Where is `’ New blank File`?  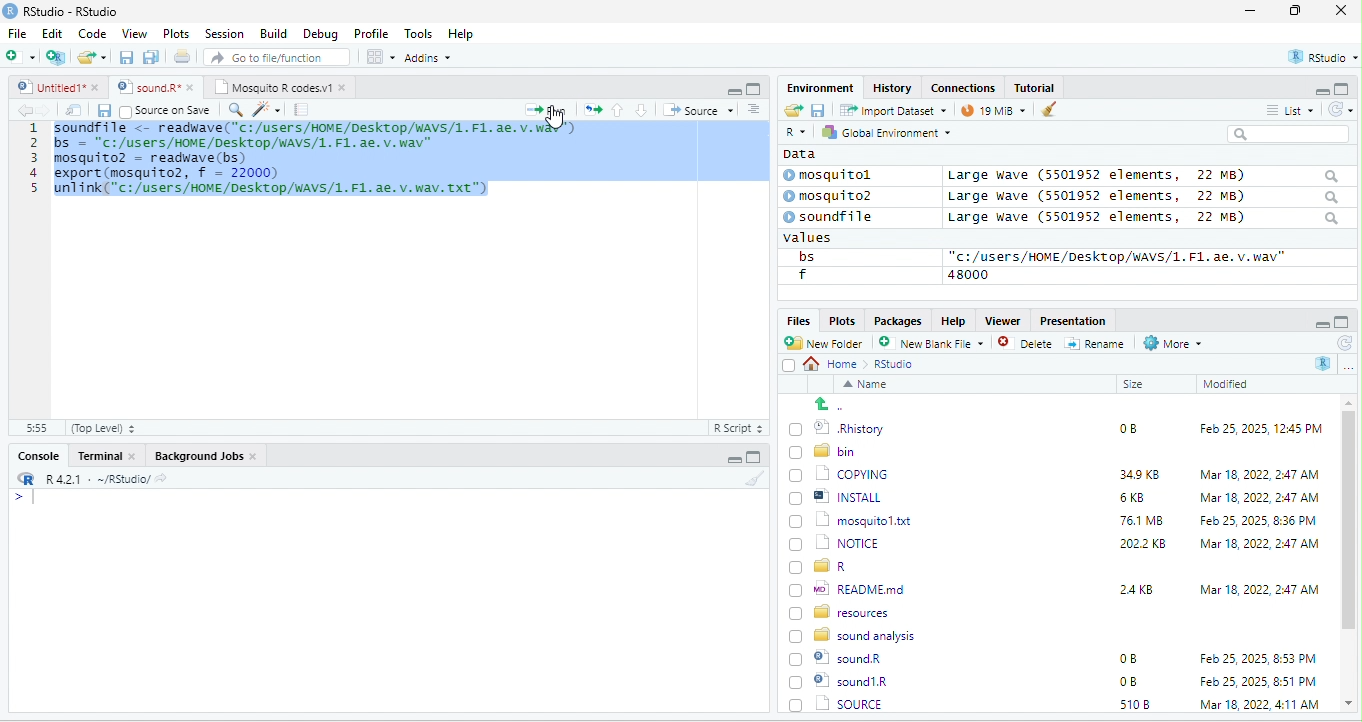
’ New blank File is located at coordinates (937, 346).